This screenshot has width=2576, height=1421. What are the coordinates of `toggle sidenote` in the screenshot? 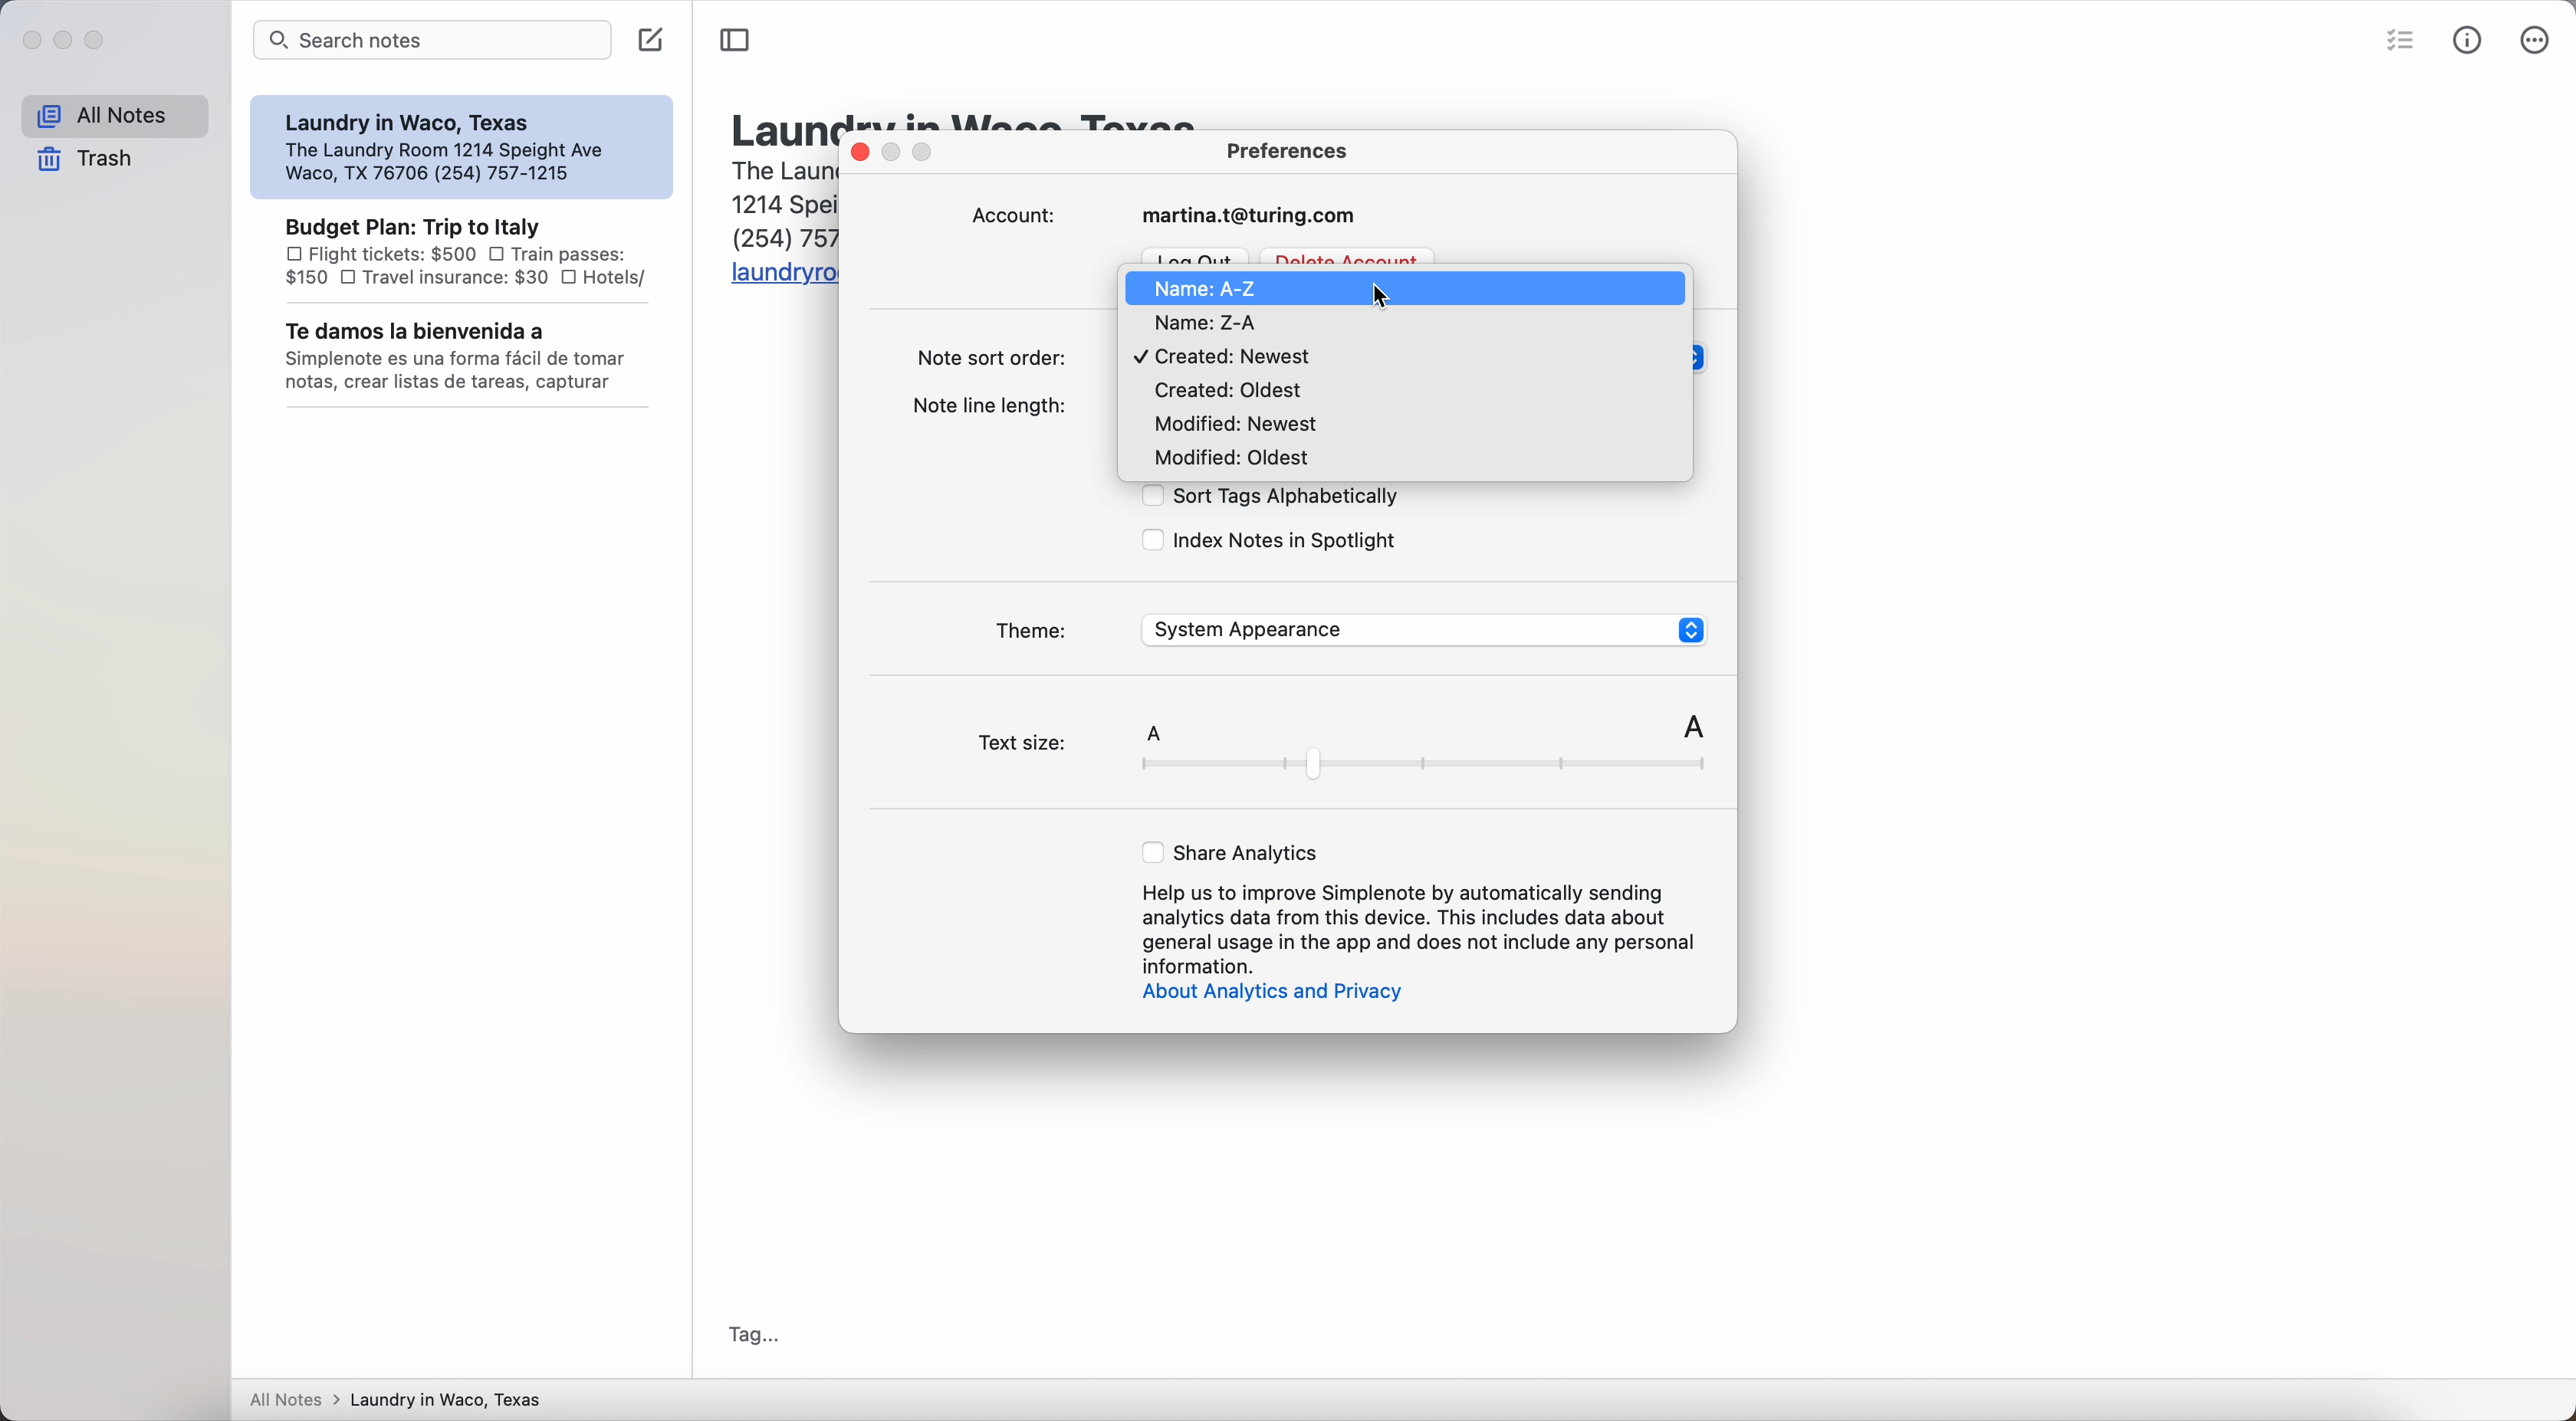 It's located at (734, 41).